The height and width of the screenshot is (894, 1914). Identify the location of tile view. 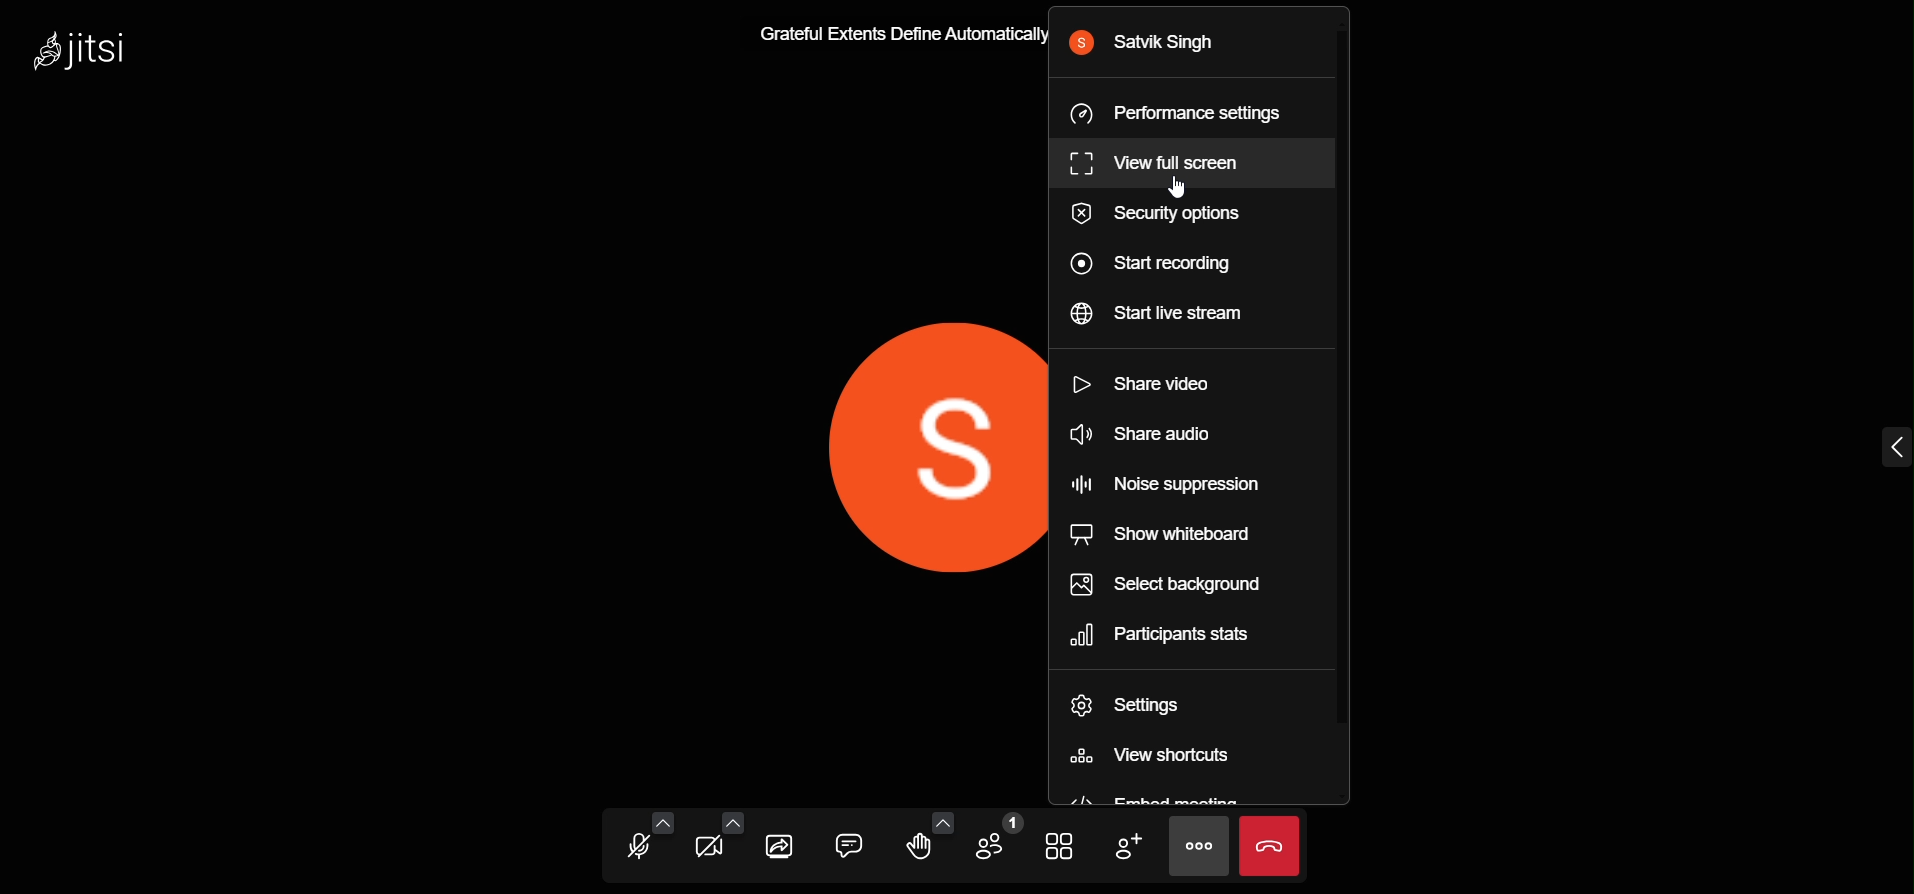
(1061, 845).